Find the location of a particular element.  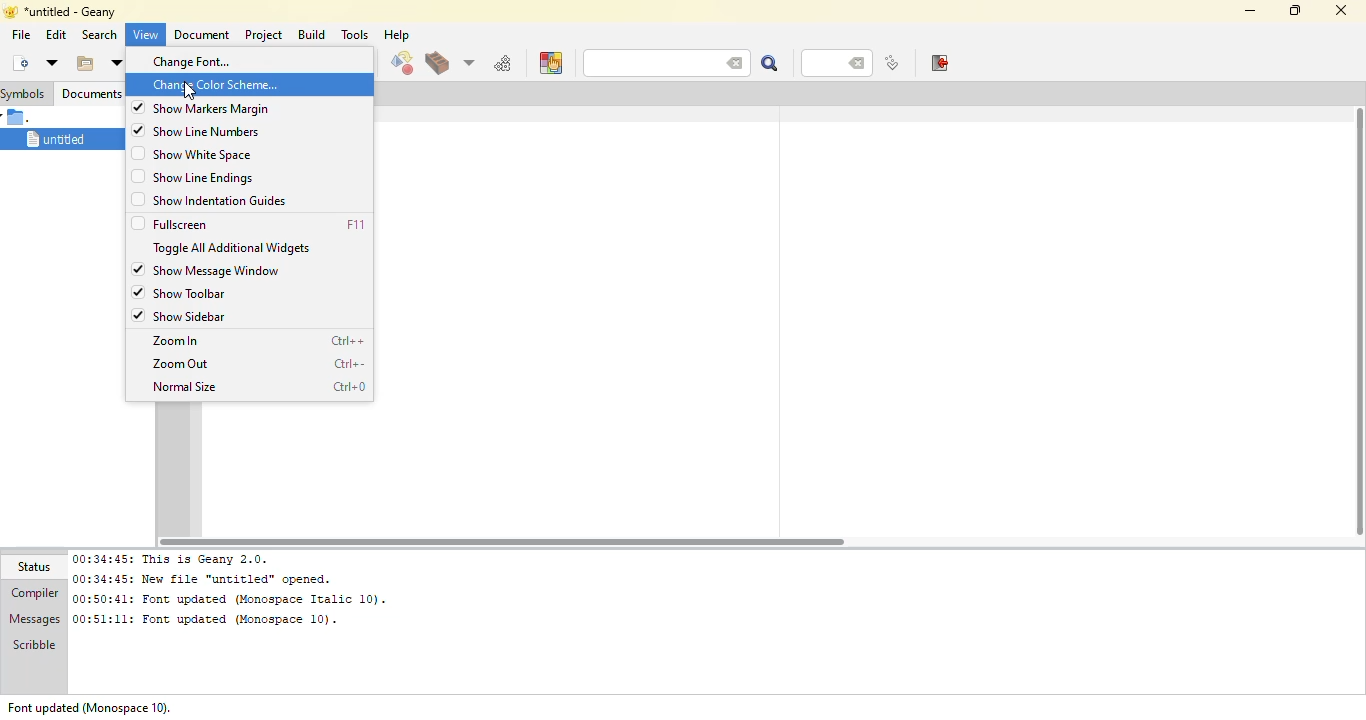

show toolbar is located at coordinates (191, 292).